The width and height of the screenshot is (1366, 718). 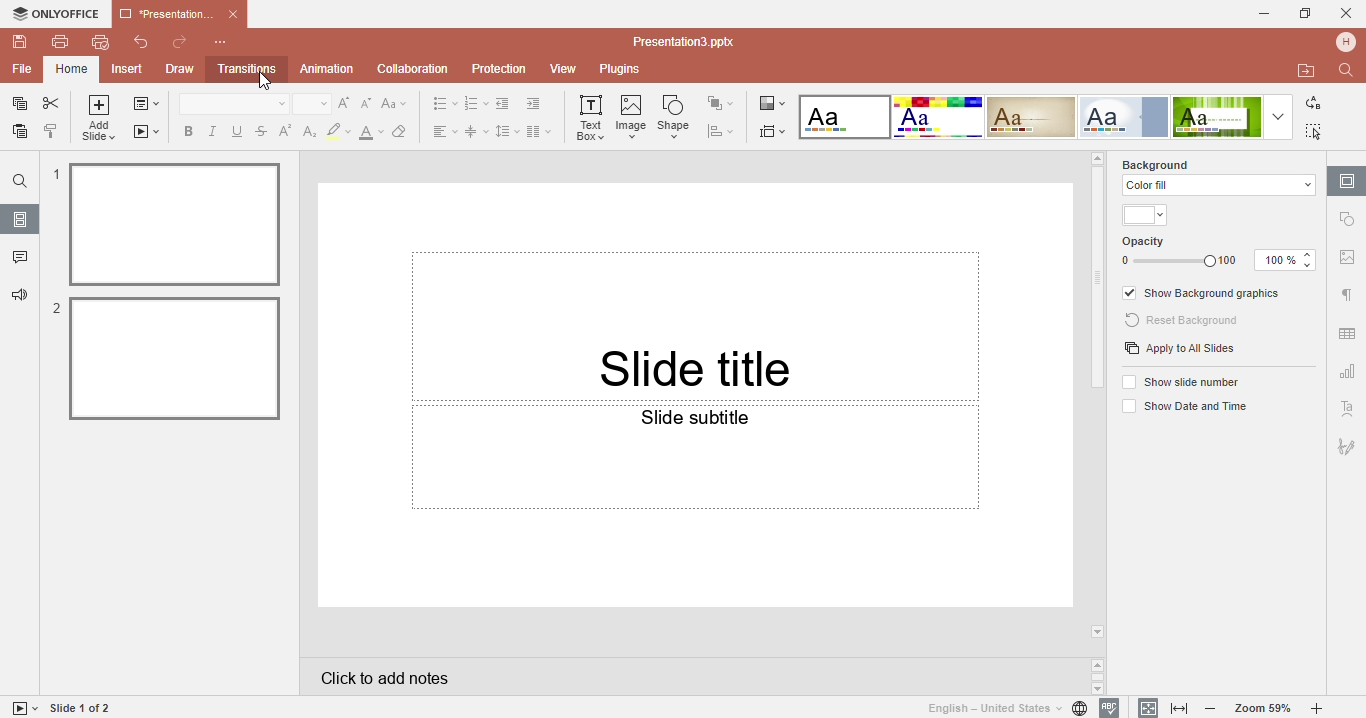 I want to click on Underline, so click(x=239, y=131).